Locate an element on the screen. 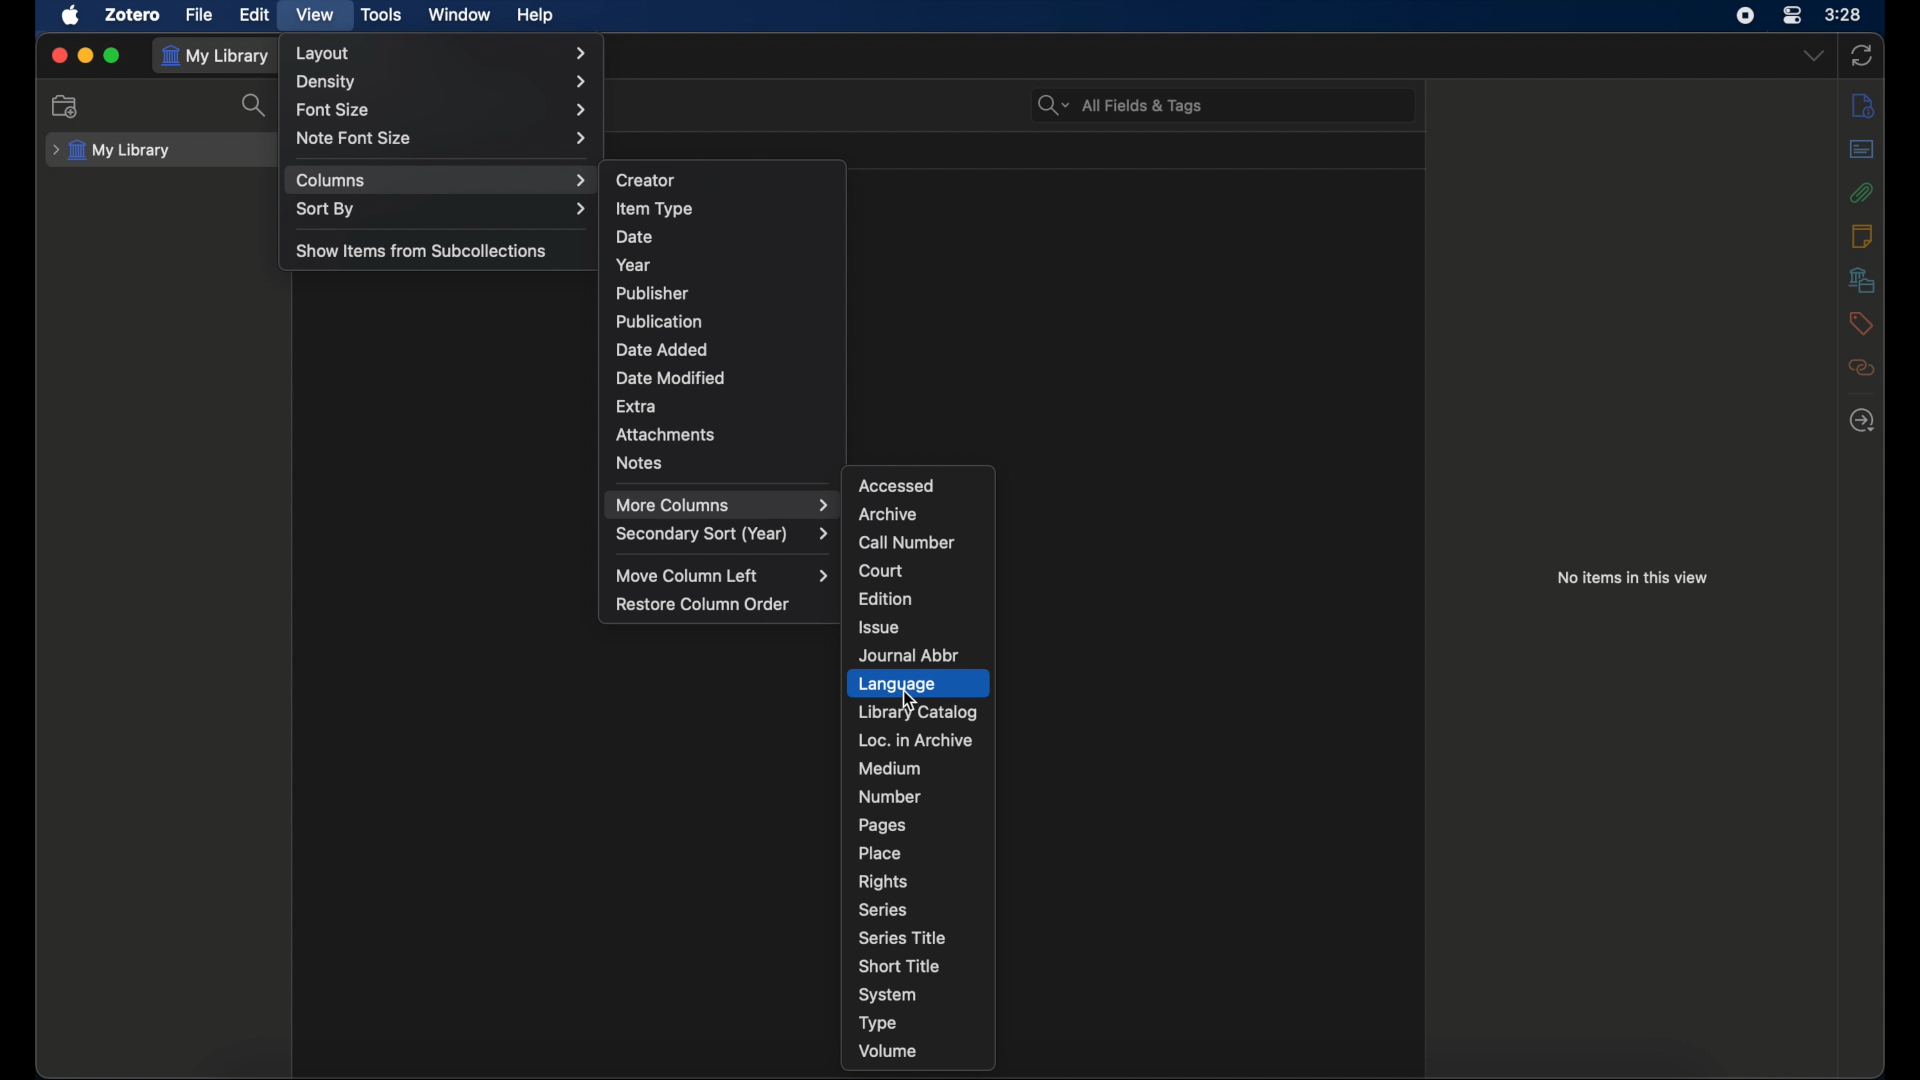 This screenshot has width=1920, height=1080. more columns is located at coordinates (724, 505).